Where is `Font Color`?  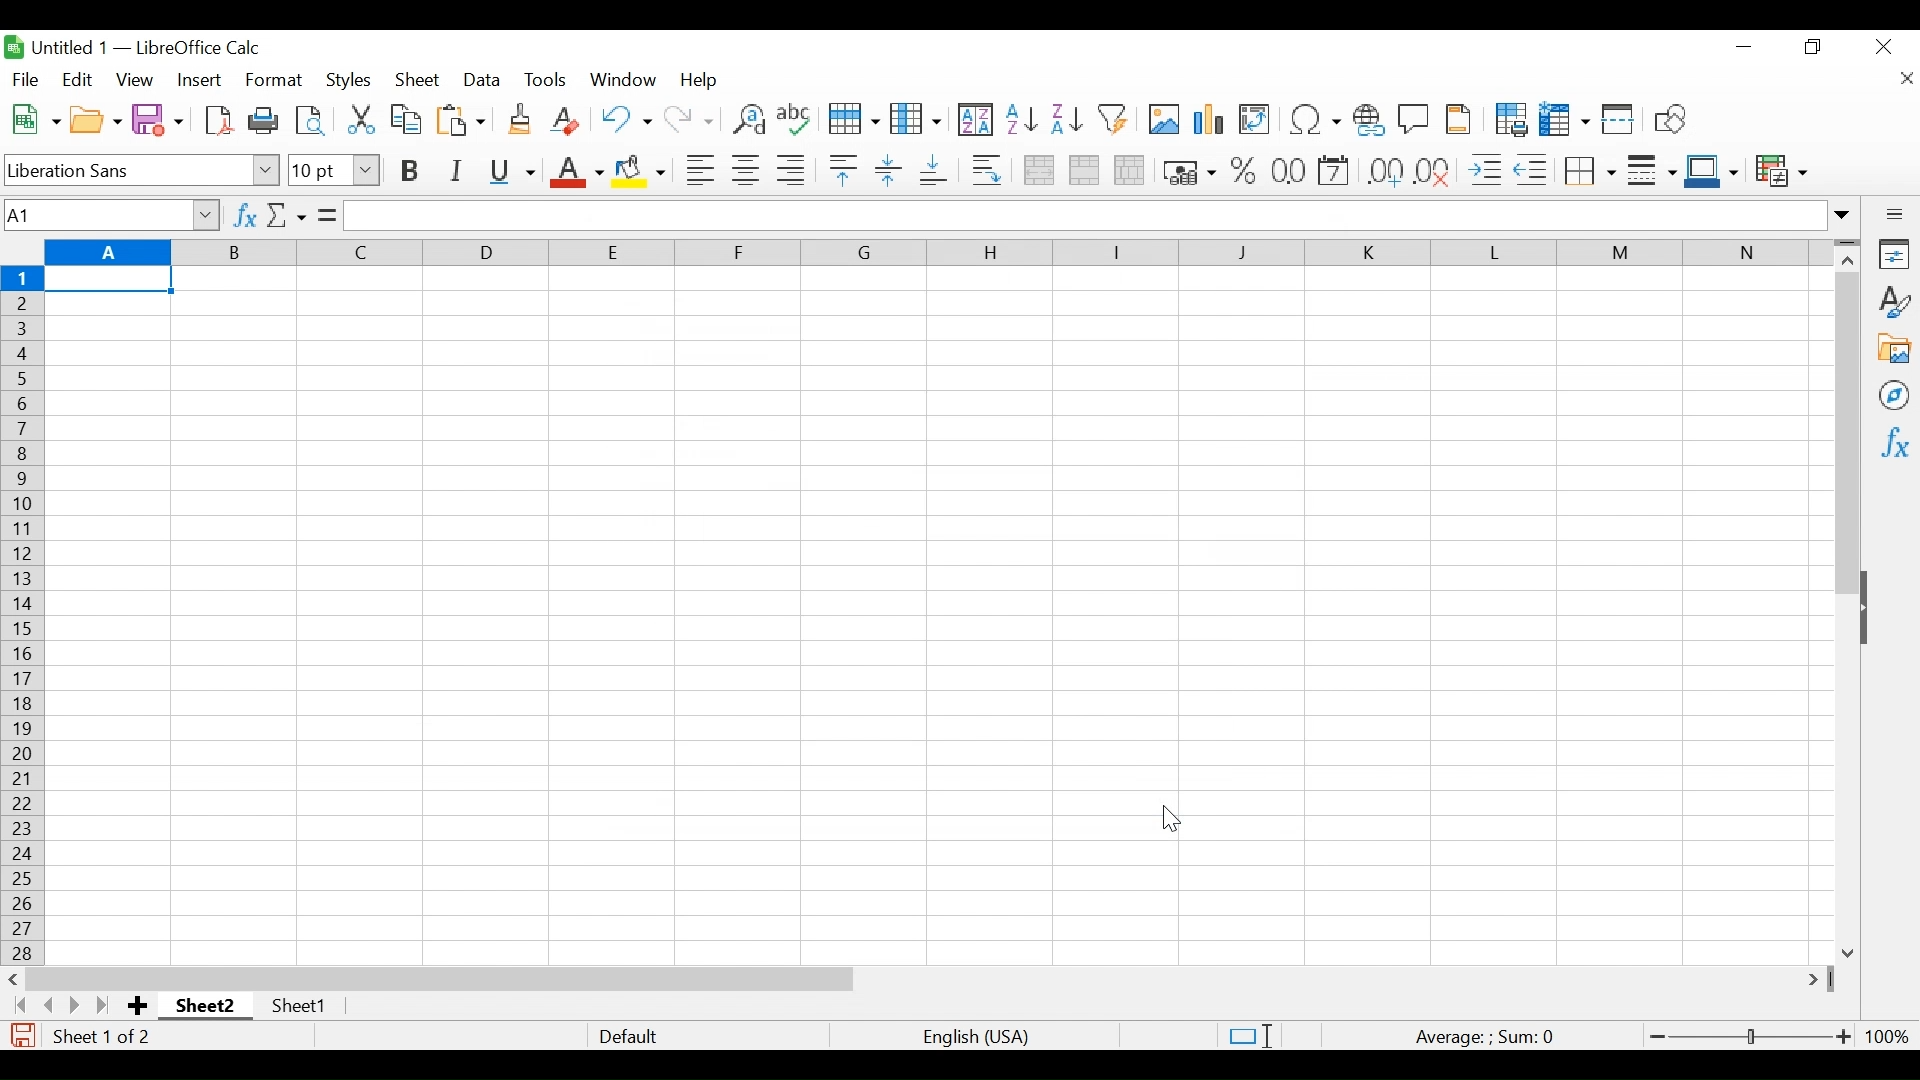
Font Color is located at coordinates (575, 173).